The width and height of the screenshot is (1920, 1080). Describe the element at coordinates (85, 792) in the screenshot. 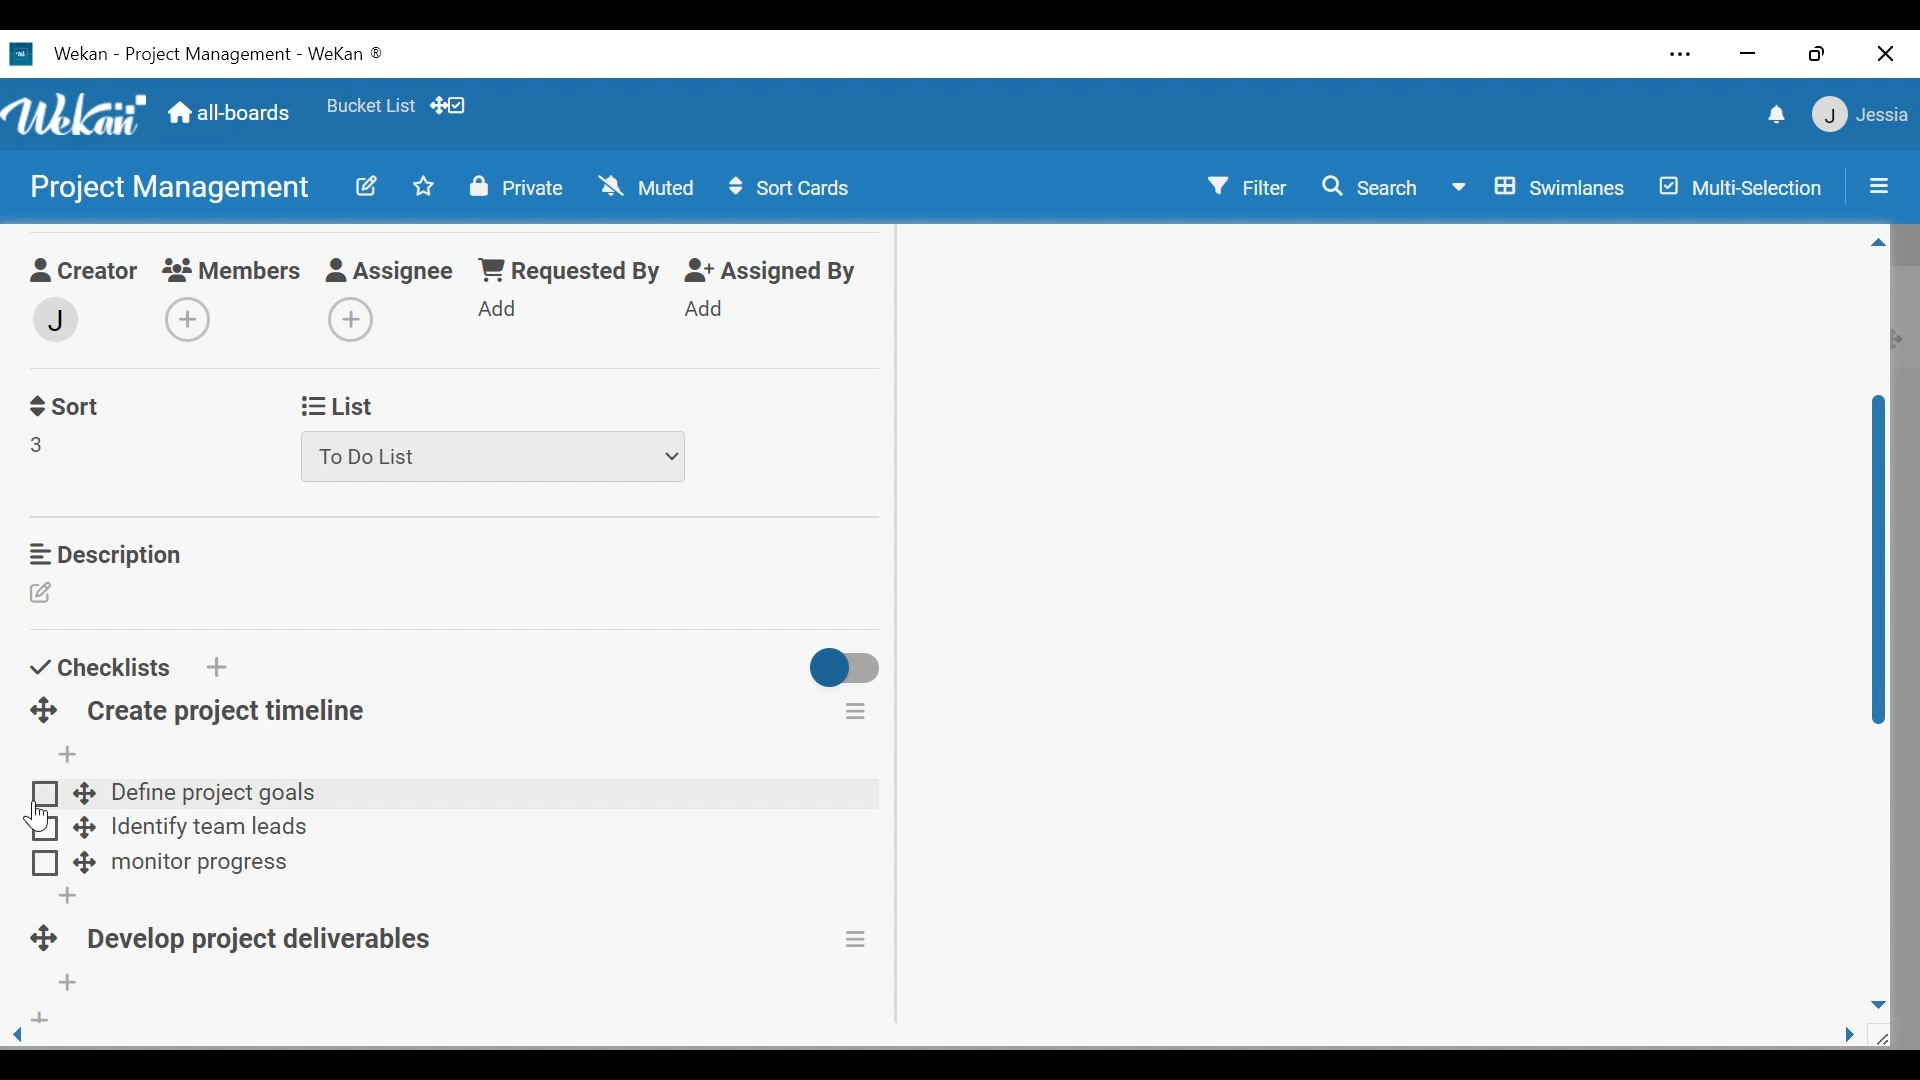

I see `Desktop drag handle` at that location.